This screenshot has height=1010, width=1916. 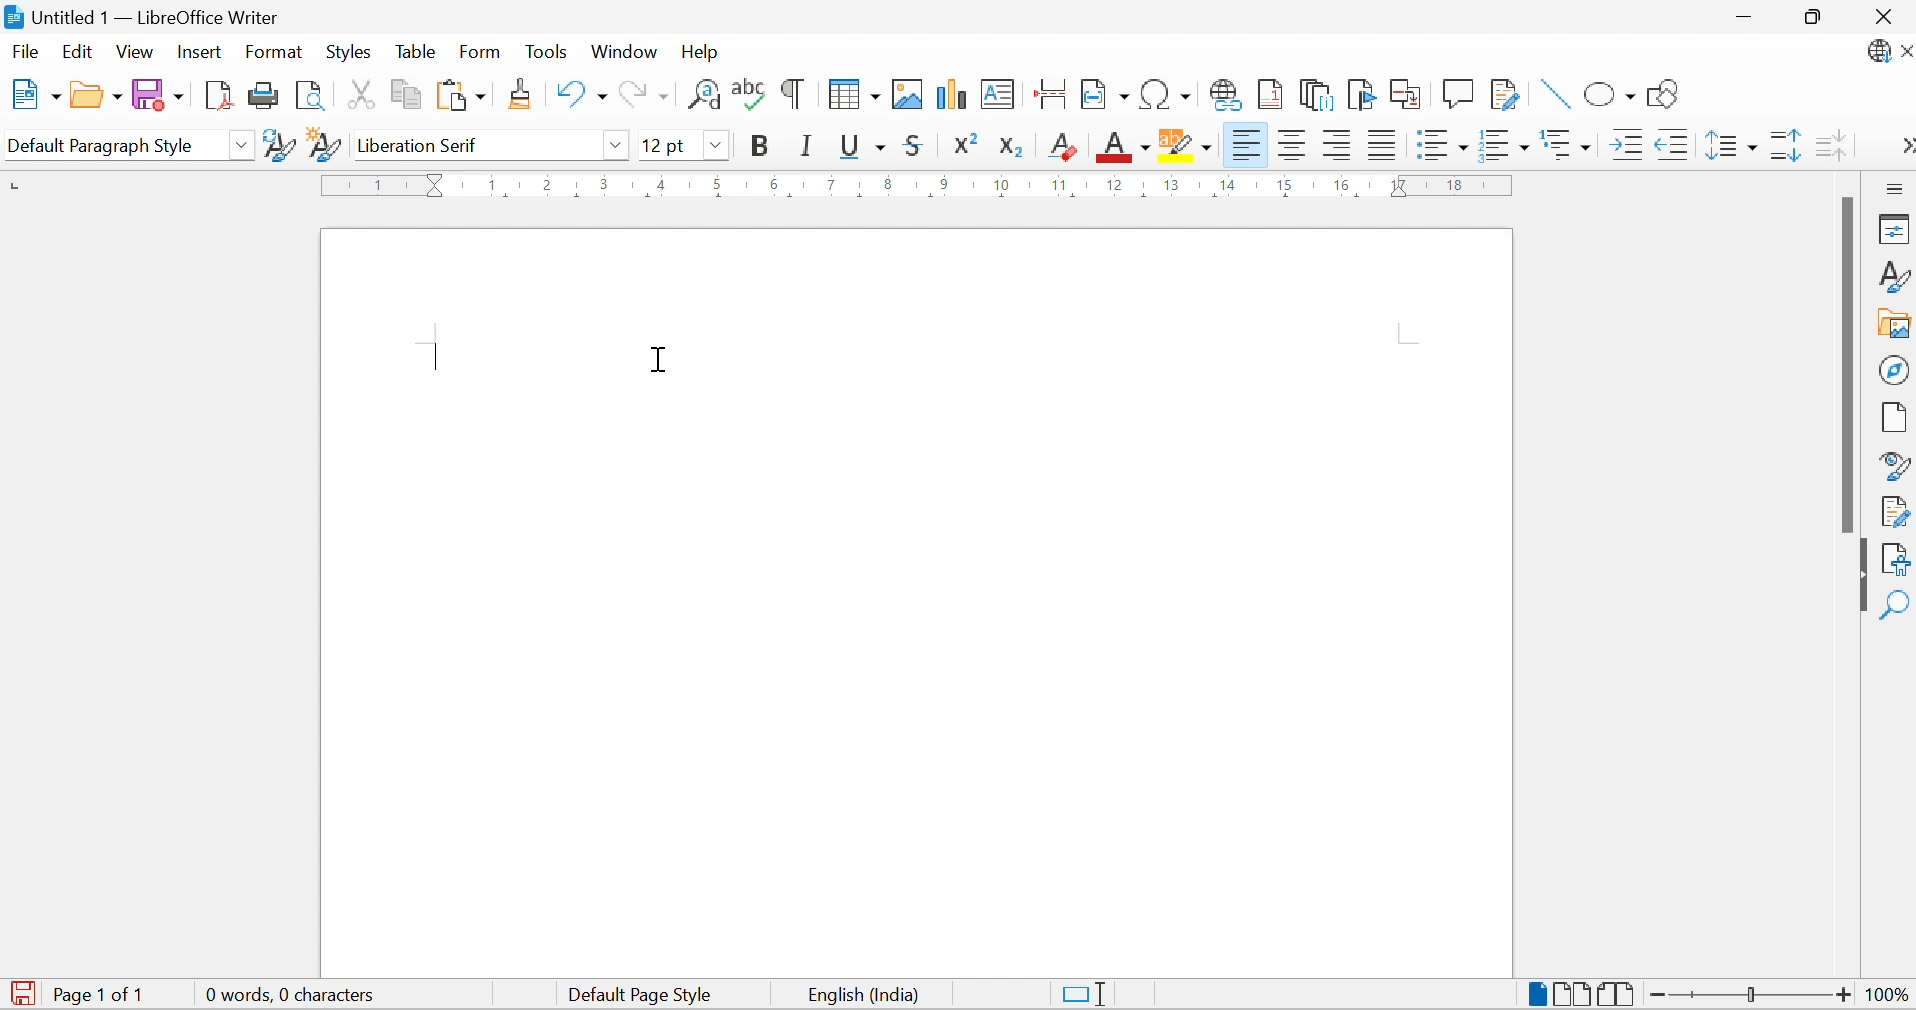 I want to click on 1, so click(x=493, y=183).